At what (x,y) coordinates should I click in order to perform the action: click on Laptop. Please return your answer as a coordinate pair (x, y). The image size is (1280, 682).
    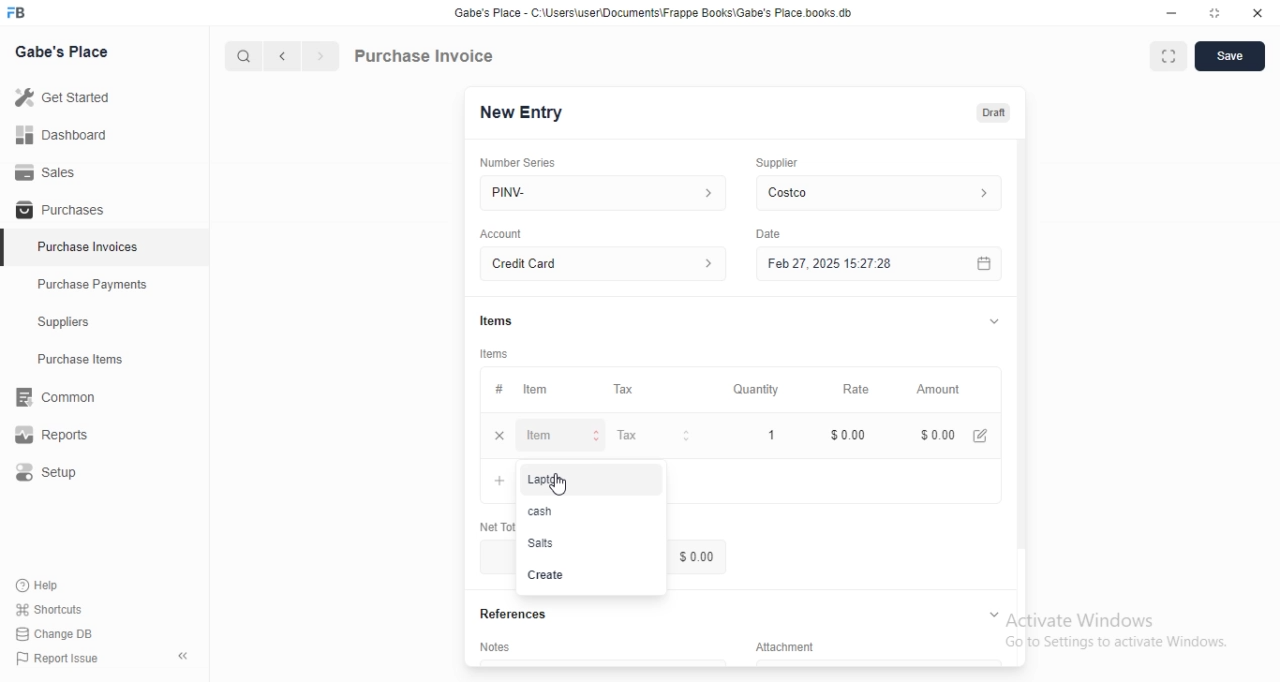
    Looking at the image, I should click on (592, 480).